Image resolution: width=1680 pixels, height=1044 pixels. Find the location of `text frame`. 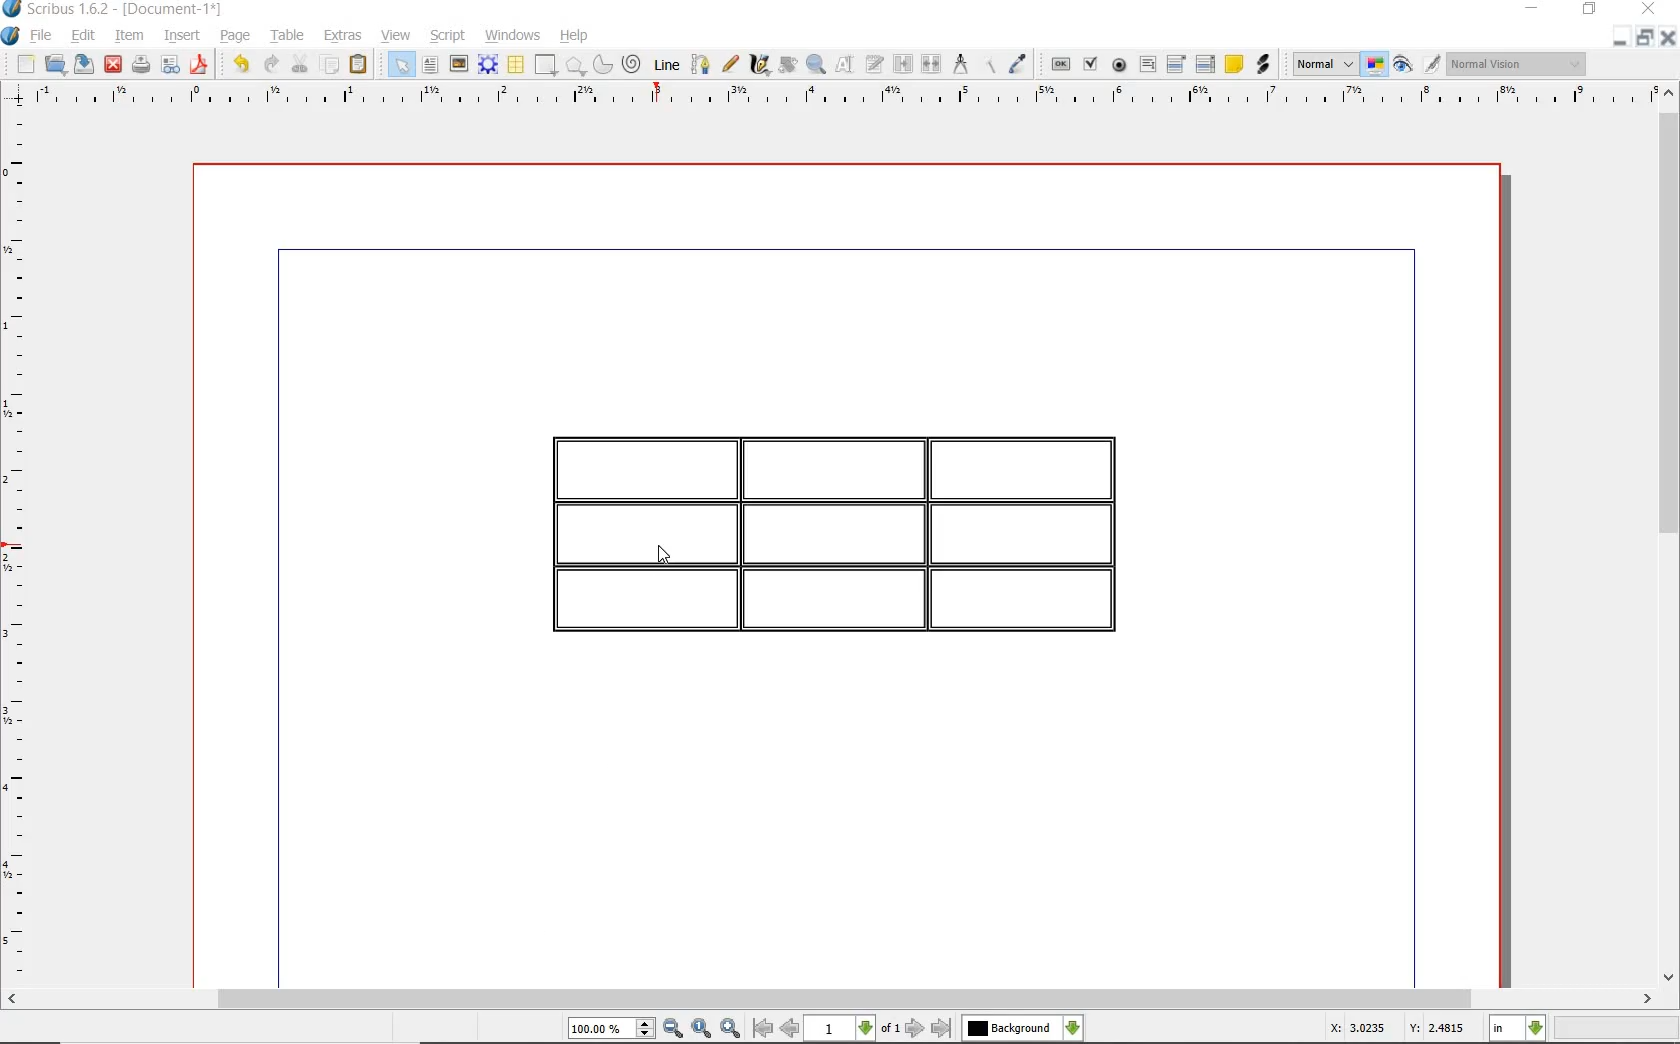

text frame is located at coordinates (430, 65).